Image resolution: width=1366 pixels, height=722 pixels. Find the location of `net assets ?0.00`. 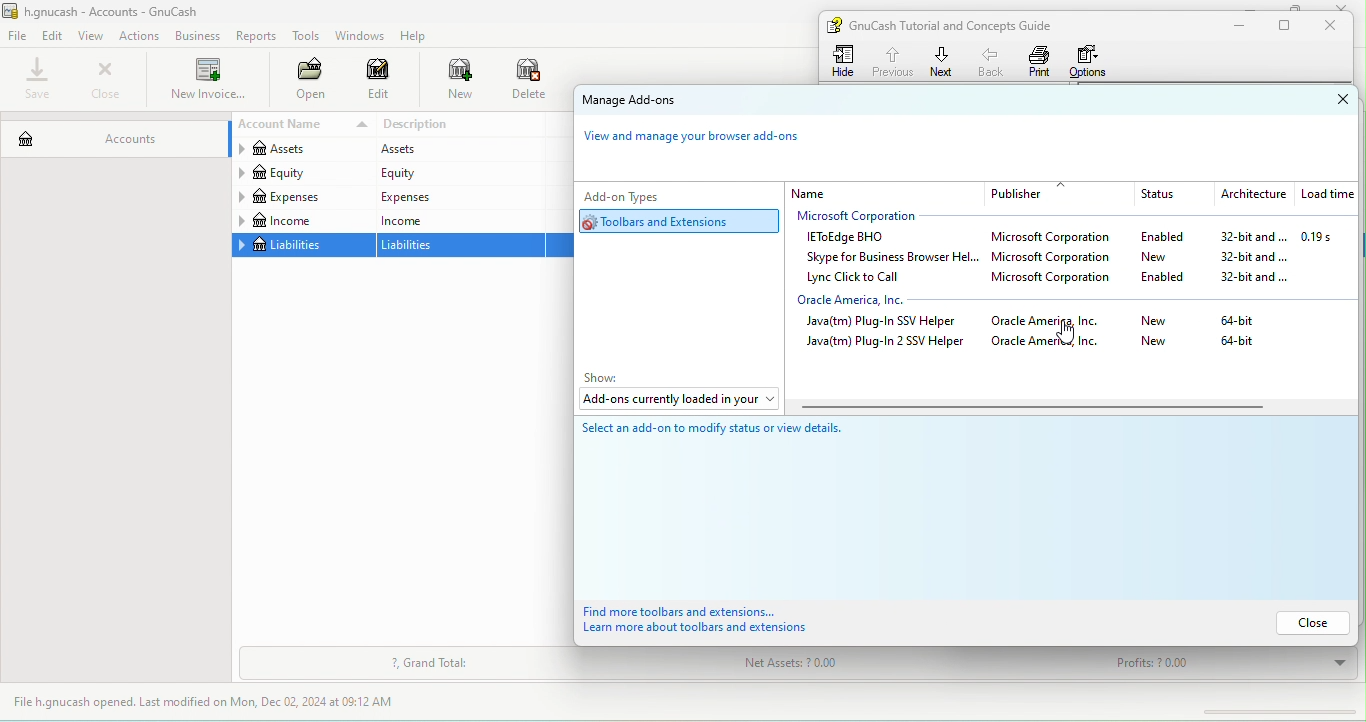

net assets ?0.00 is located at coordinates (853, 666).